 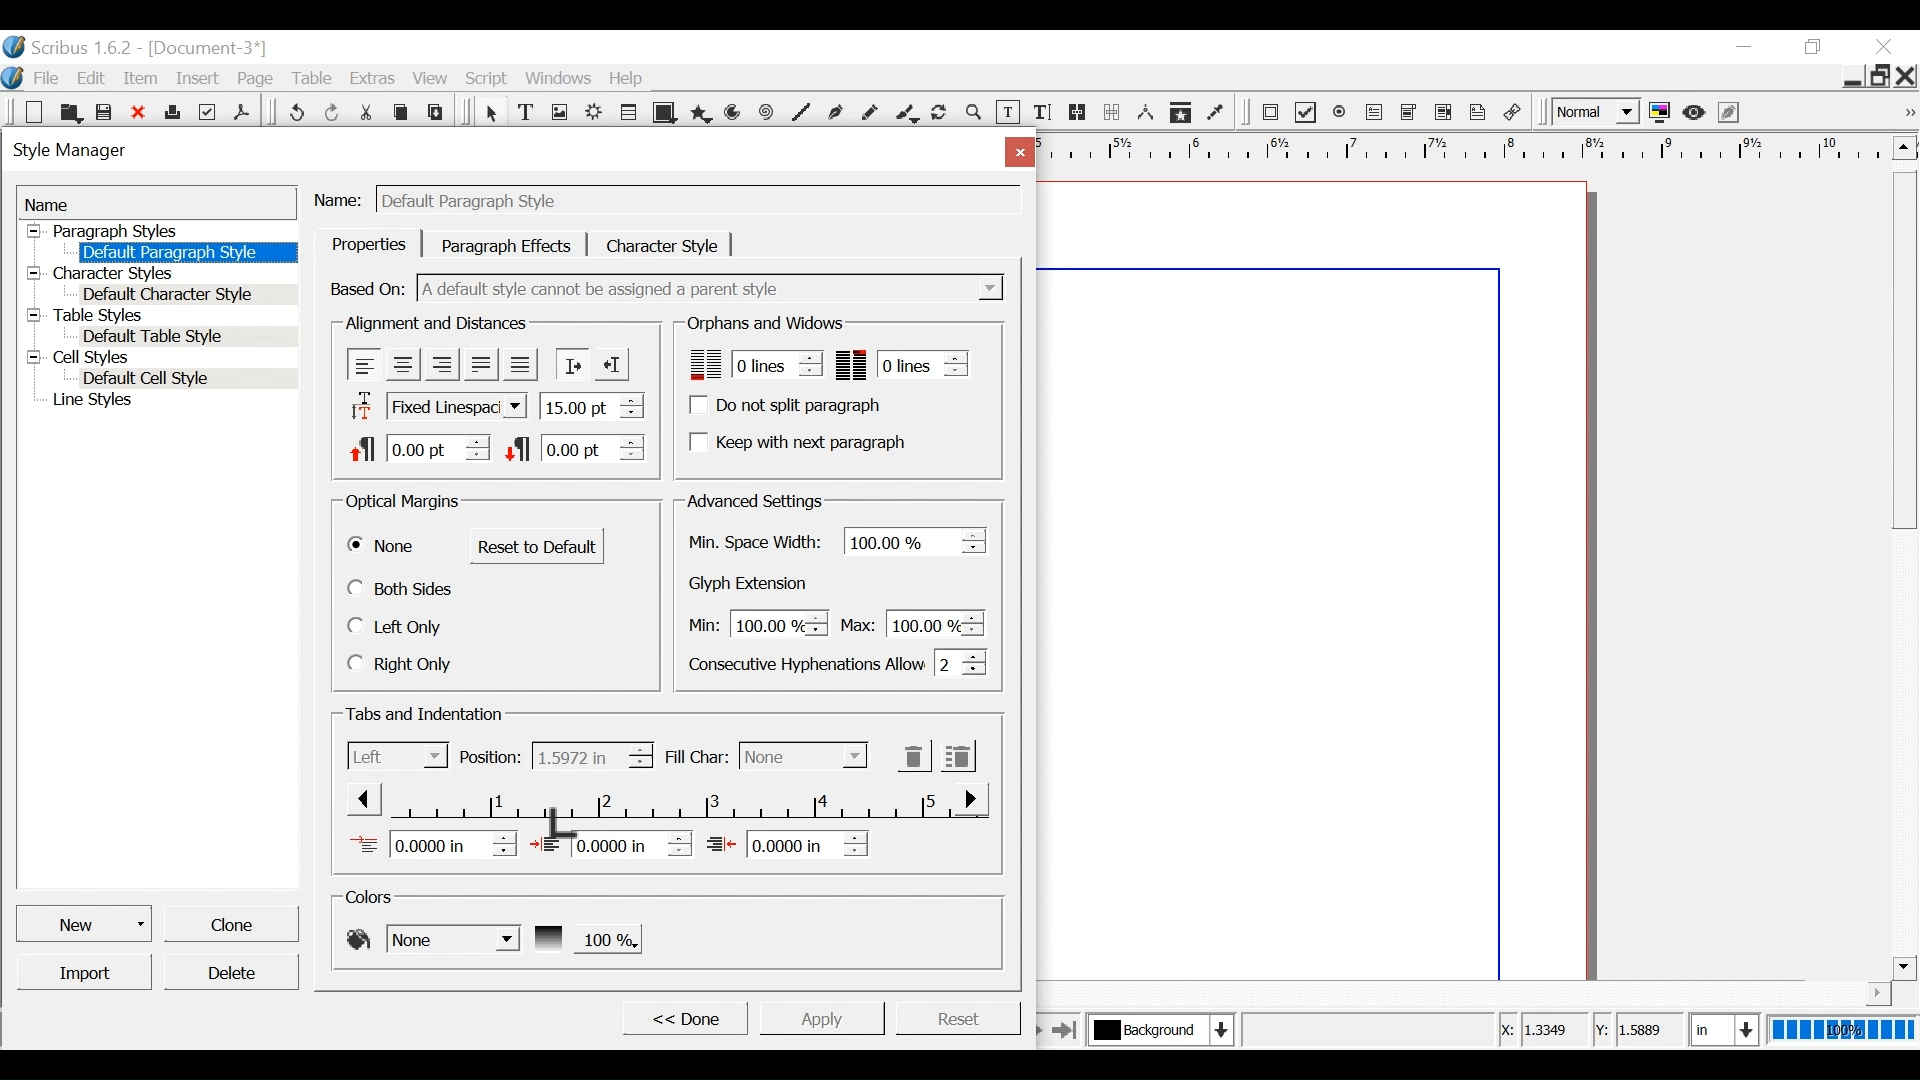 I want to click on Orphans and windows, so click(x=763, y=324).